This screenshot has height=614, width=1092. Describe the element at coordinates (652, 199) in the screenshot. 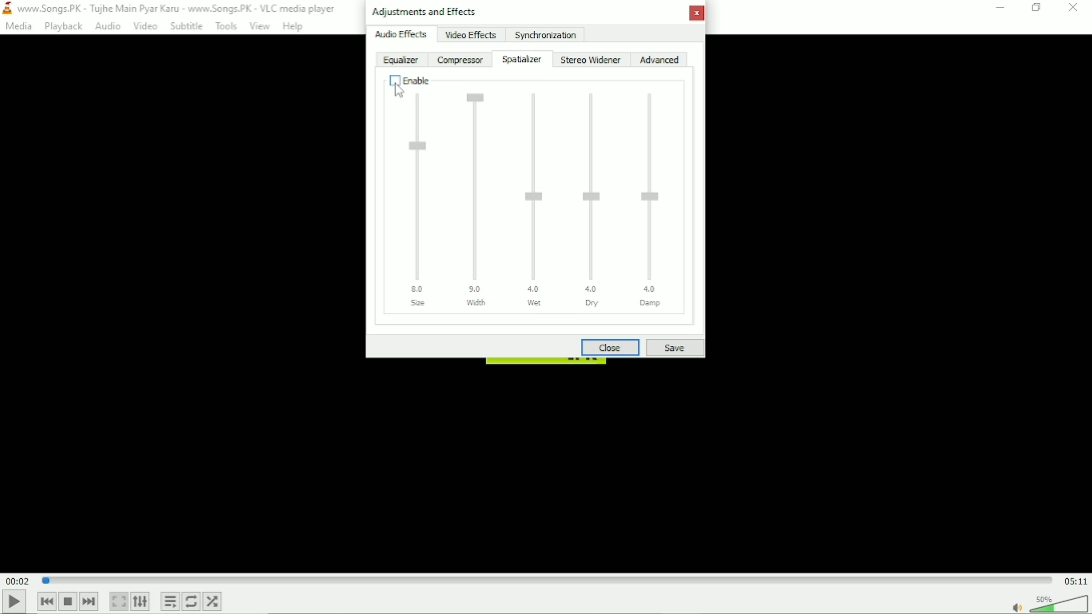

I see `Damp` at that location.